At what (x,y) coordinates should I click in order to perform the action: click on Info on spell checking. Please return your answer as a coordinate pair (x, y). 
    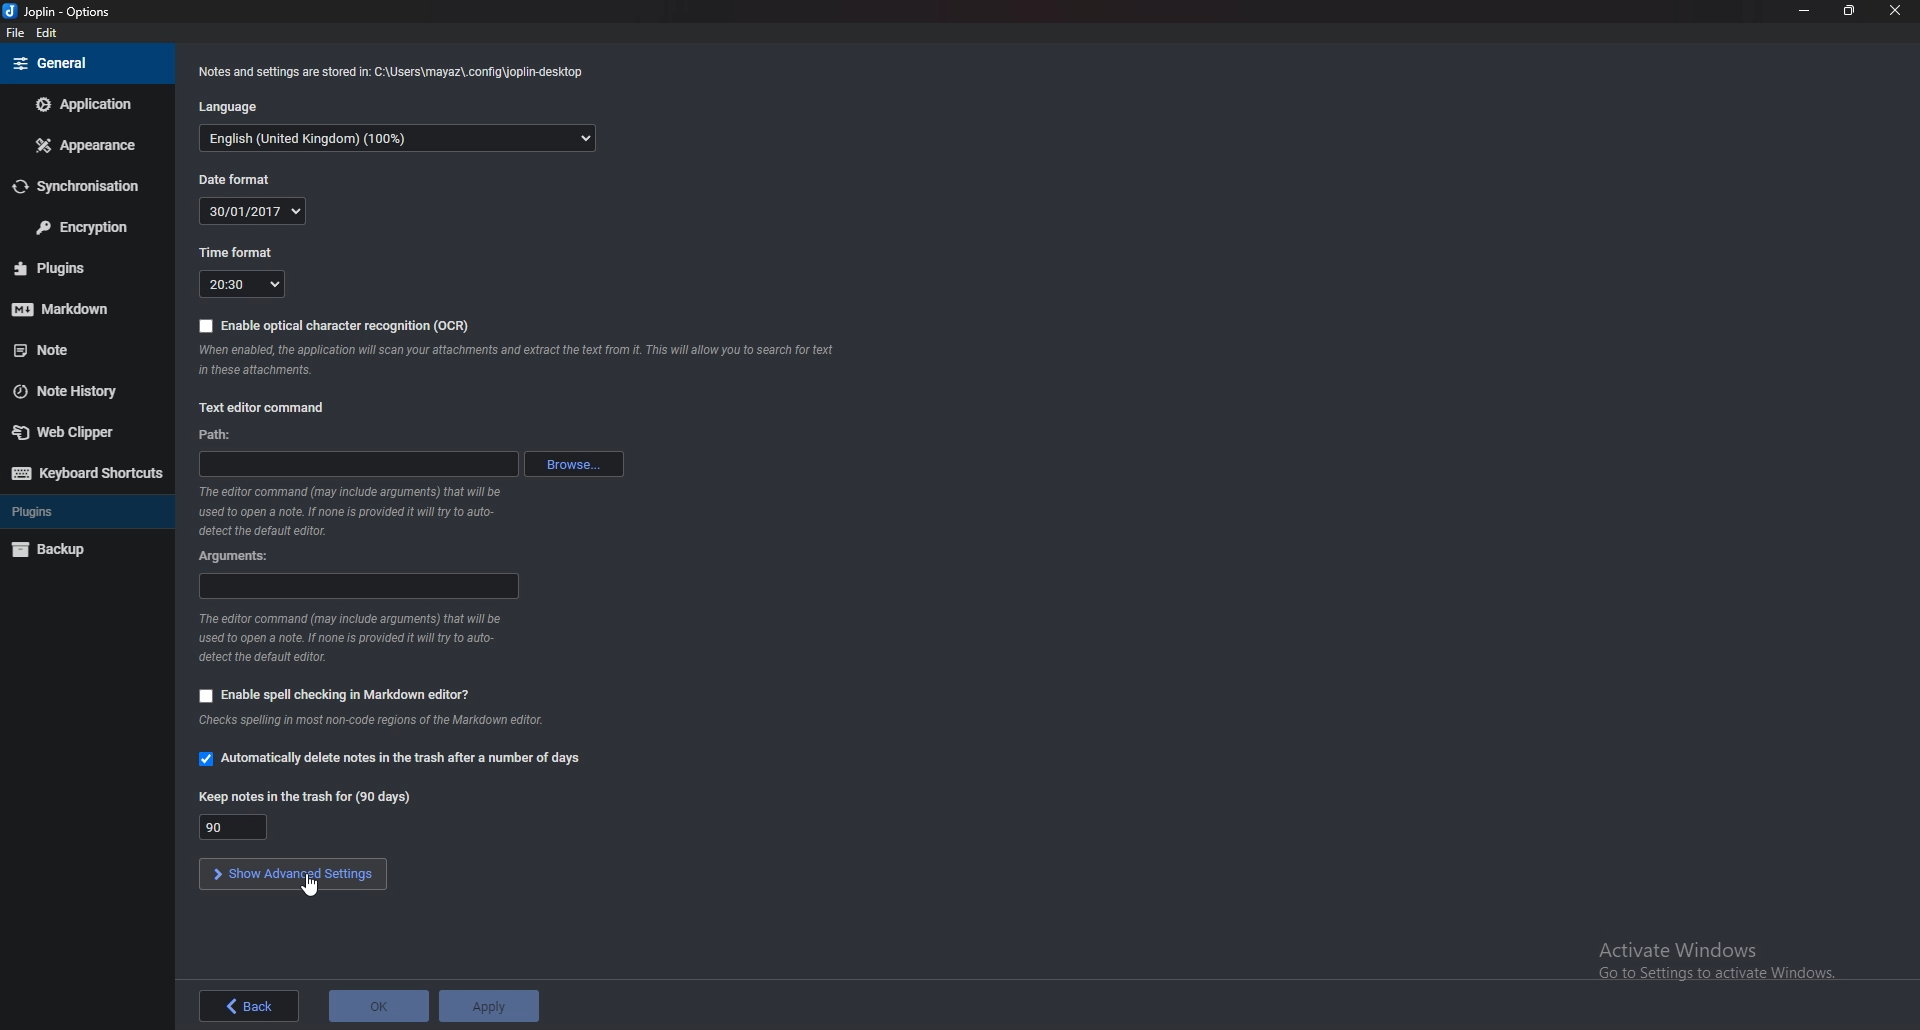
    Looking at the image, I should click on (379, 721).